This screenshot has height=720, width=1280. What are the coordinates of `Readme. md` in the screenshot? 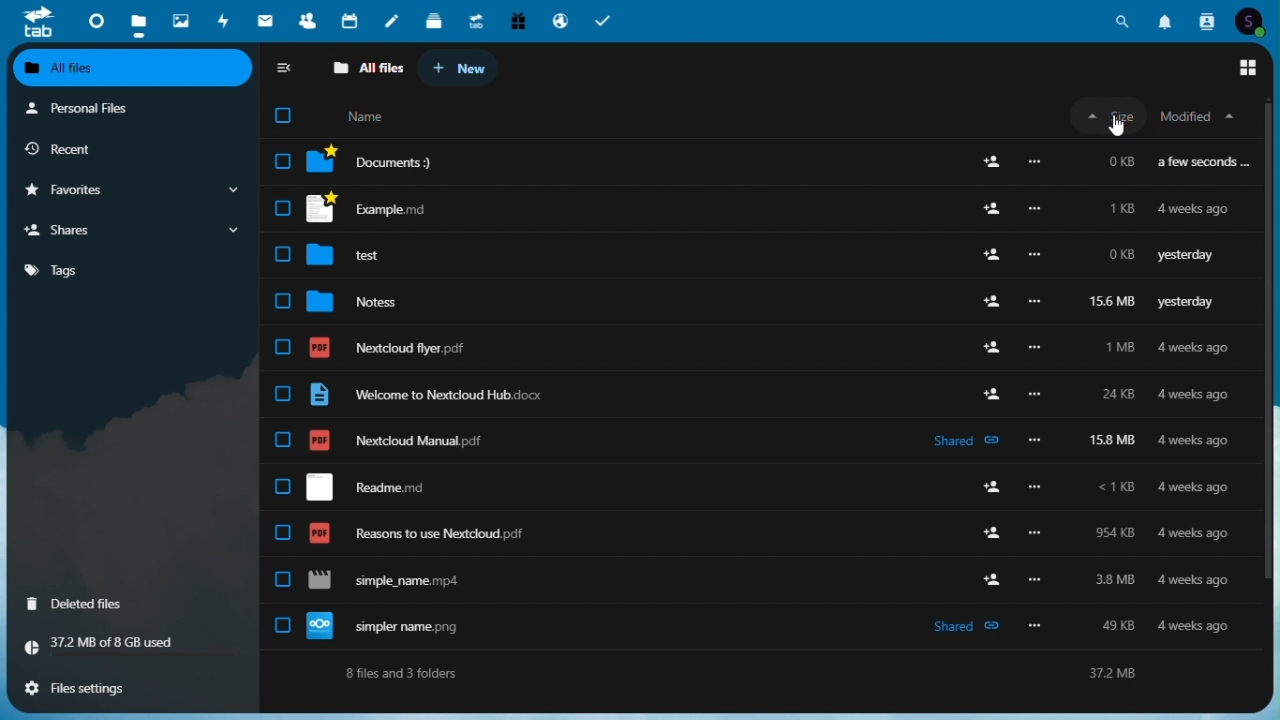 It's located at (747, 487).